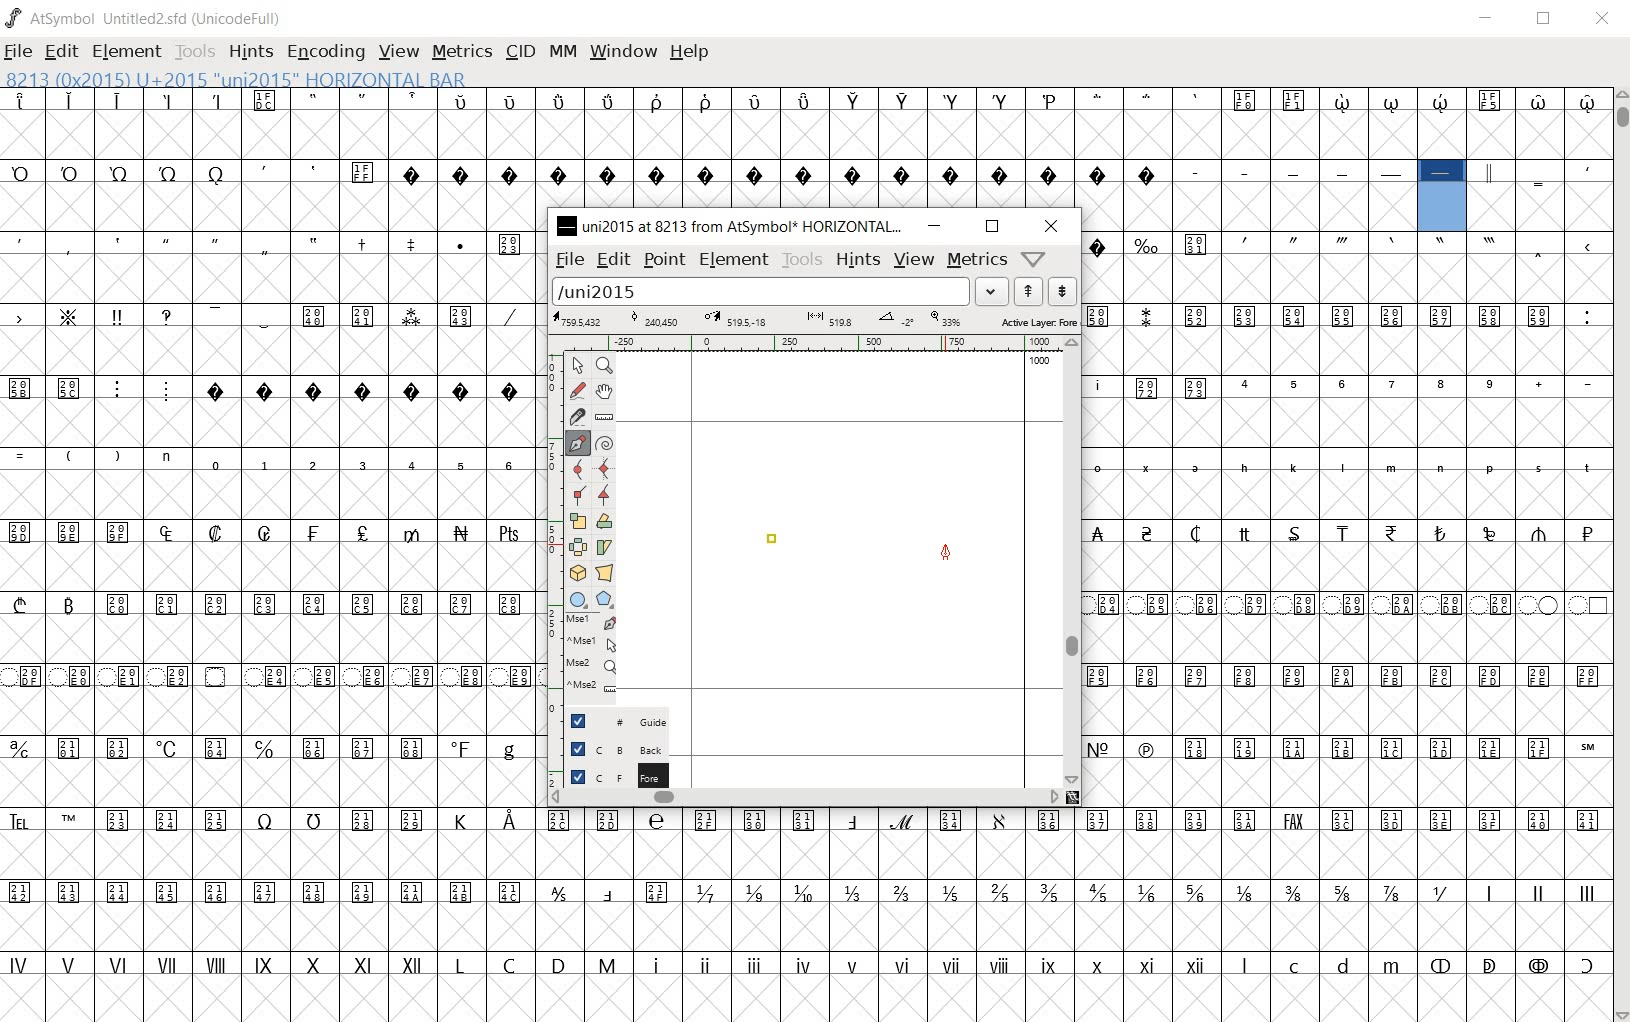 This screenshot has height=1022, width=1630. I want to click on 8213 (0x2015) U+2015 "uni2015" HORIZONTAL BAR, so click(1442, 197).